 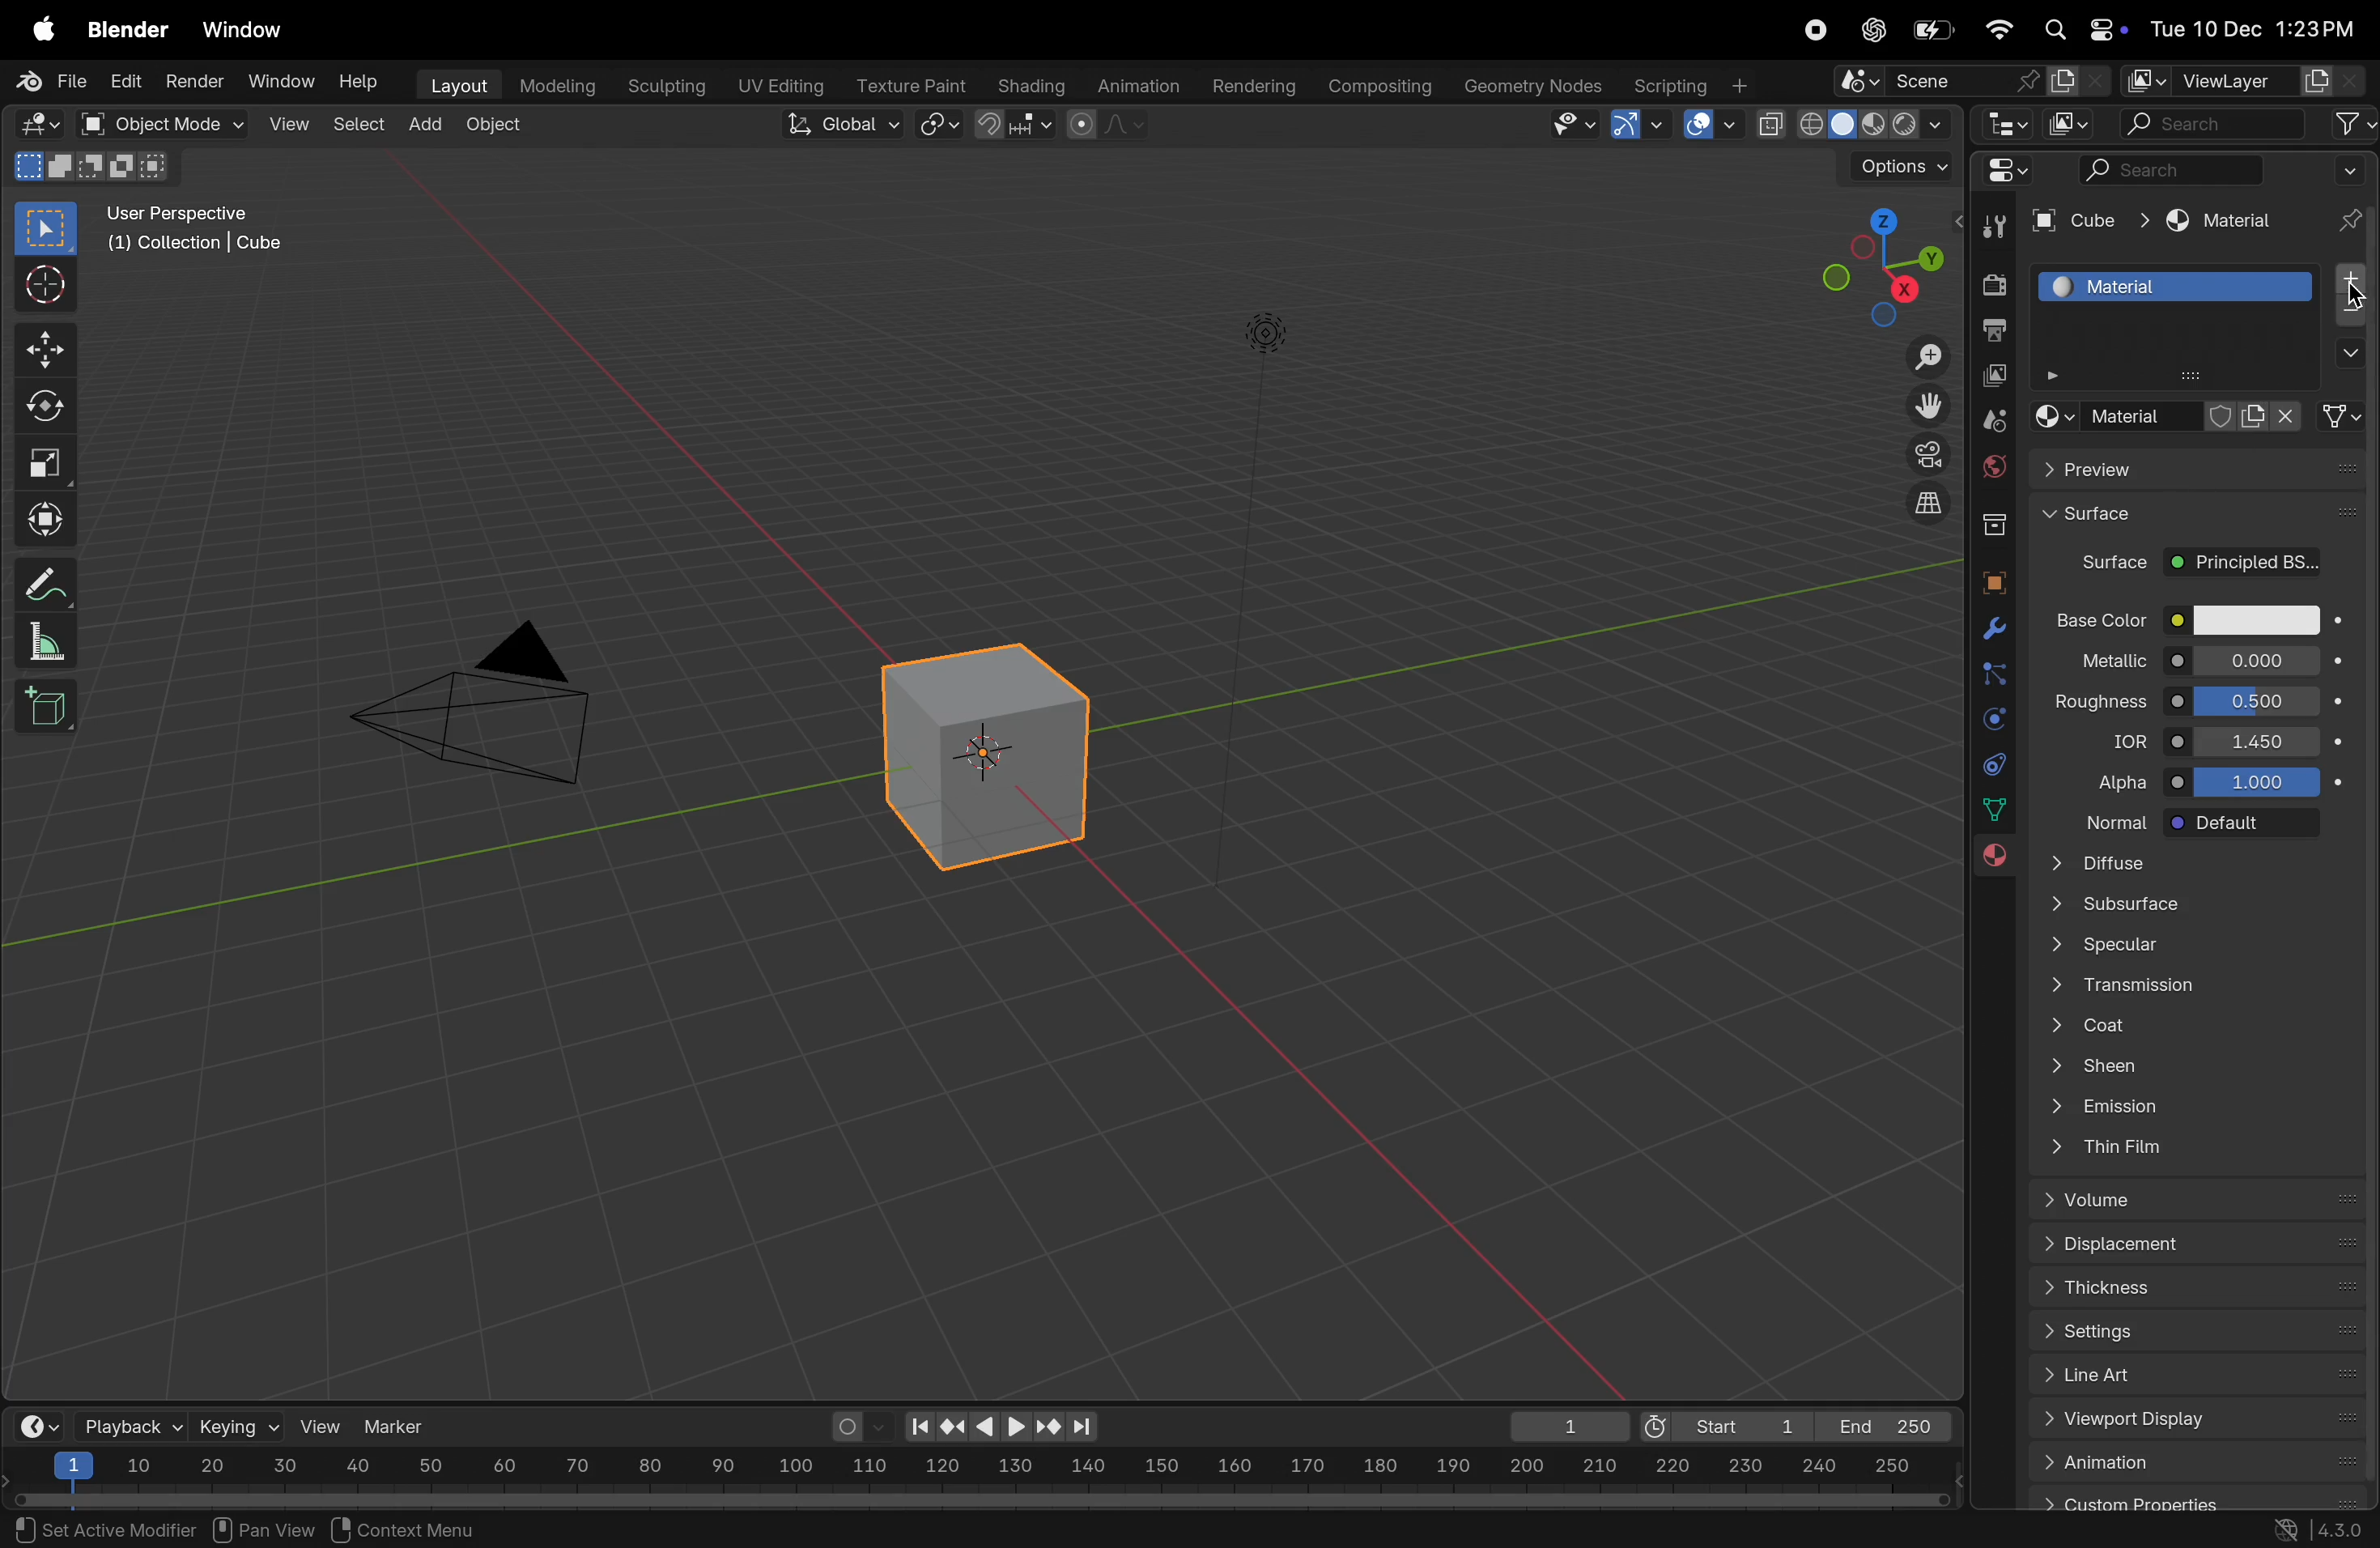 I want to click on show gimzo, so click(x=1641, y=124).